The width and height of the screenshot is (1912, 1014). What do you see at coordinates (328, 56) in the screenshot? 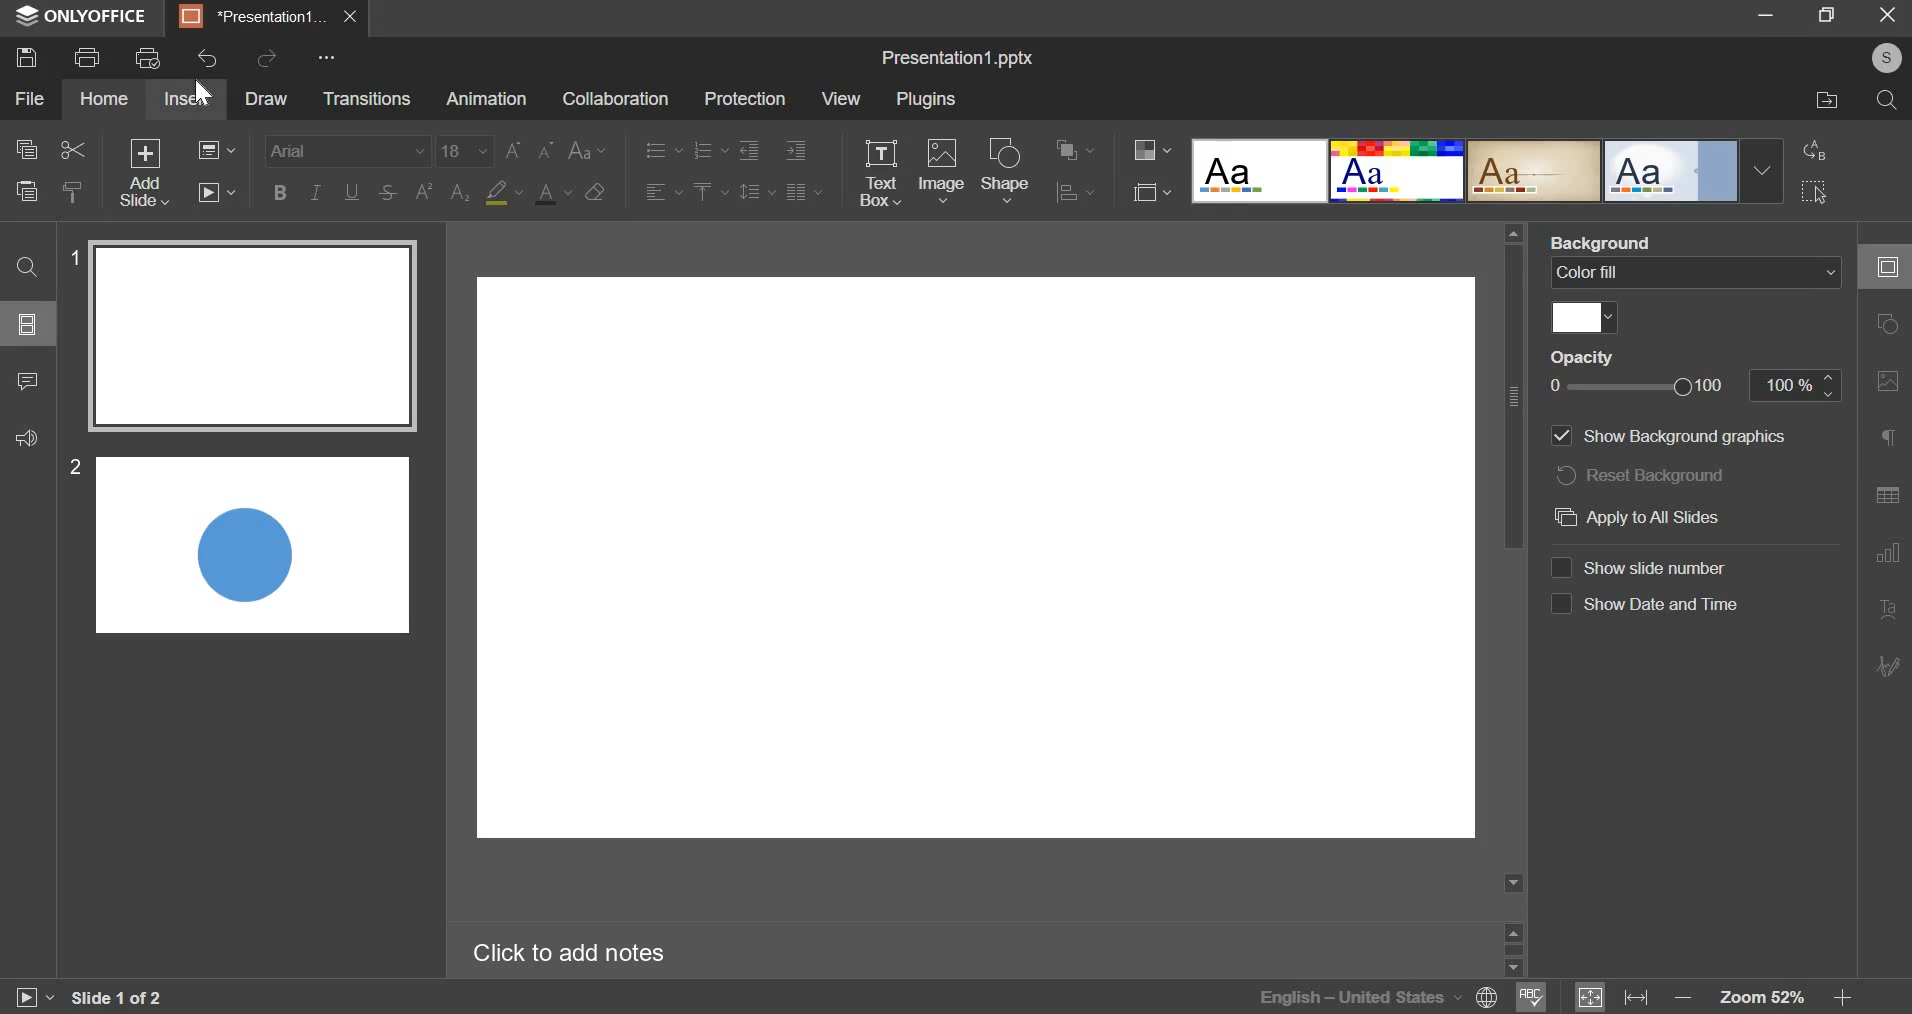
I see `customise quick access` at bounding box center [328, 56].